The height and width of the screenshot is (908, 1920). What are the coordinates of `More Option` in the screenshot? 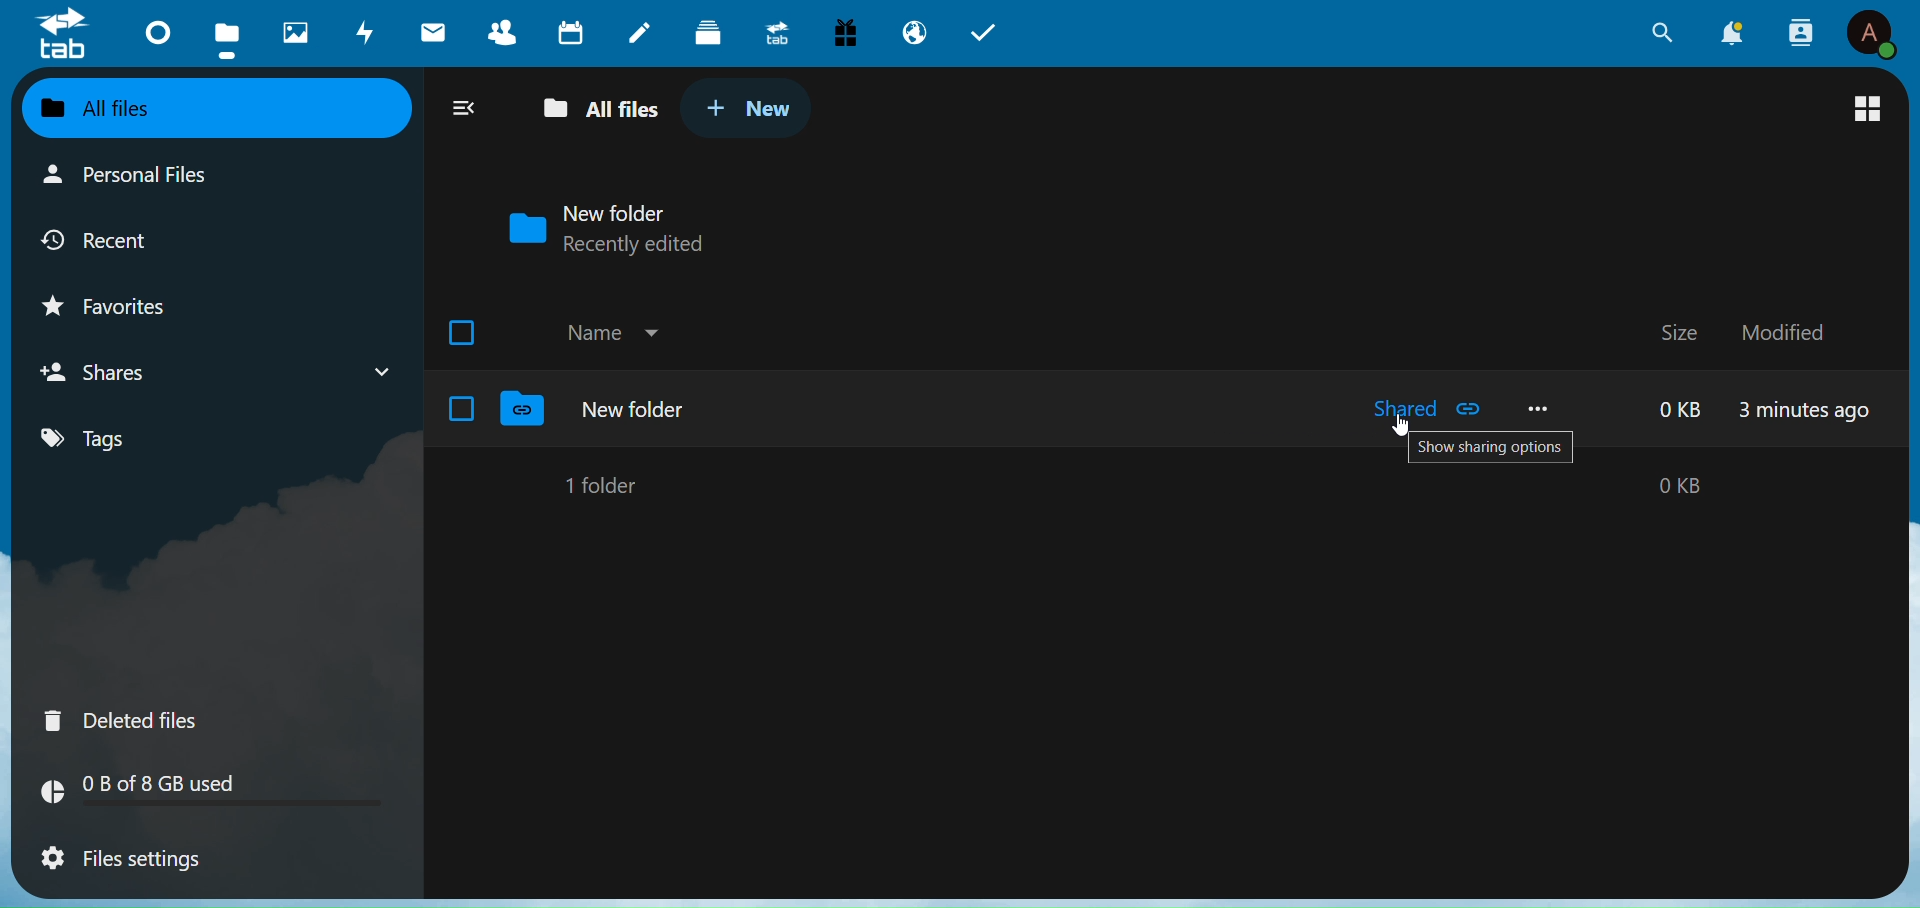 It's located at (1541, 407).